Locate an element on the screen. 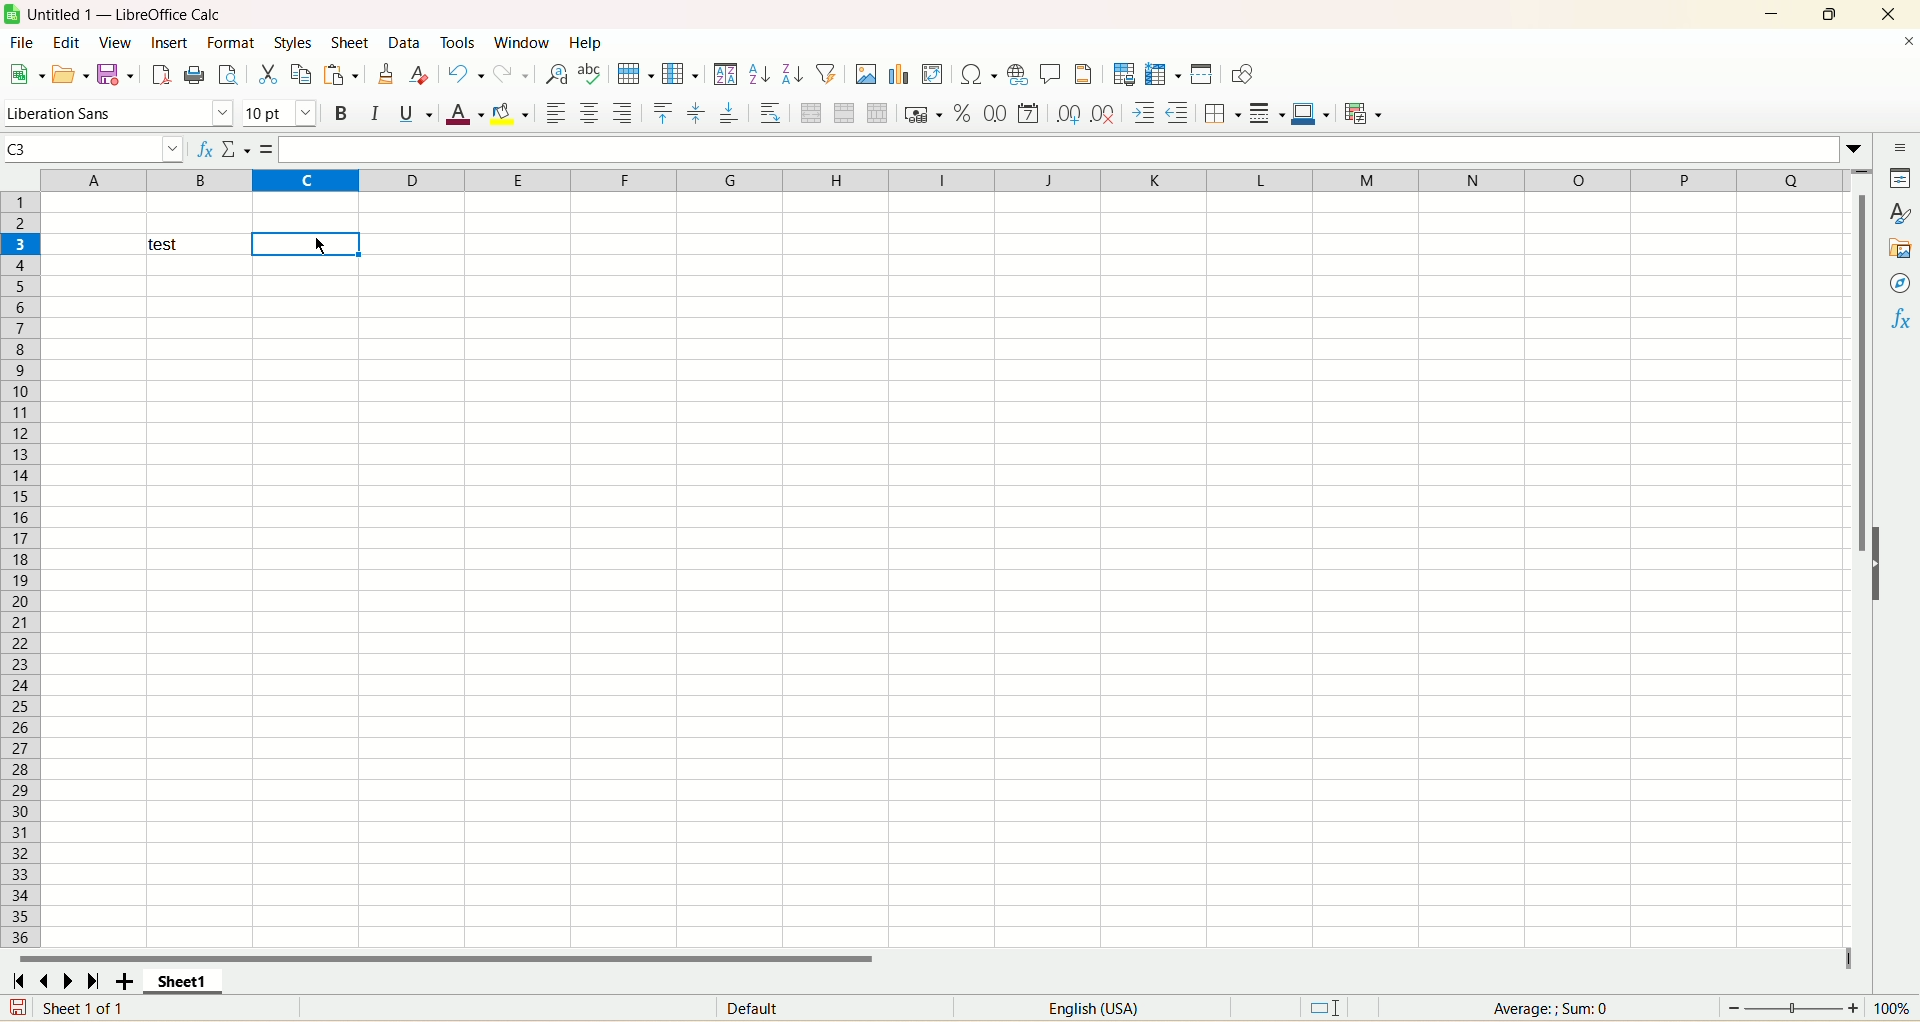  Freeze rows and columns is located at coordinates (1163, 74).